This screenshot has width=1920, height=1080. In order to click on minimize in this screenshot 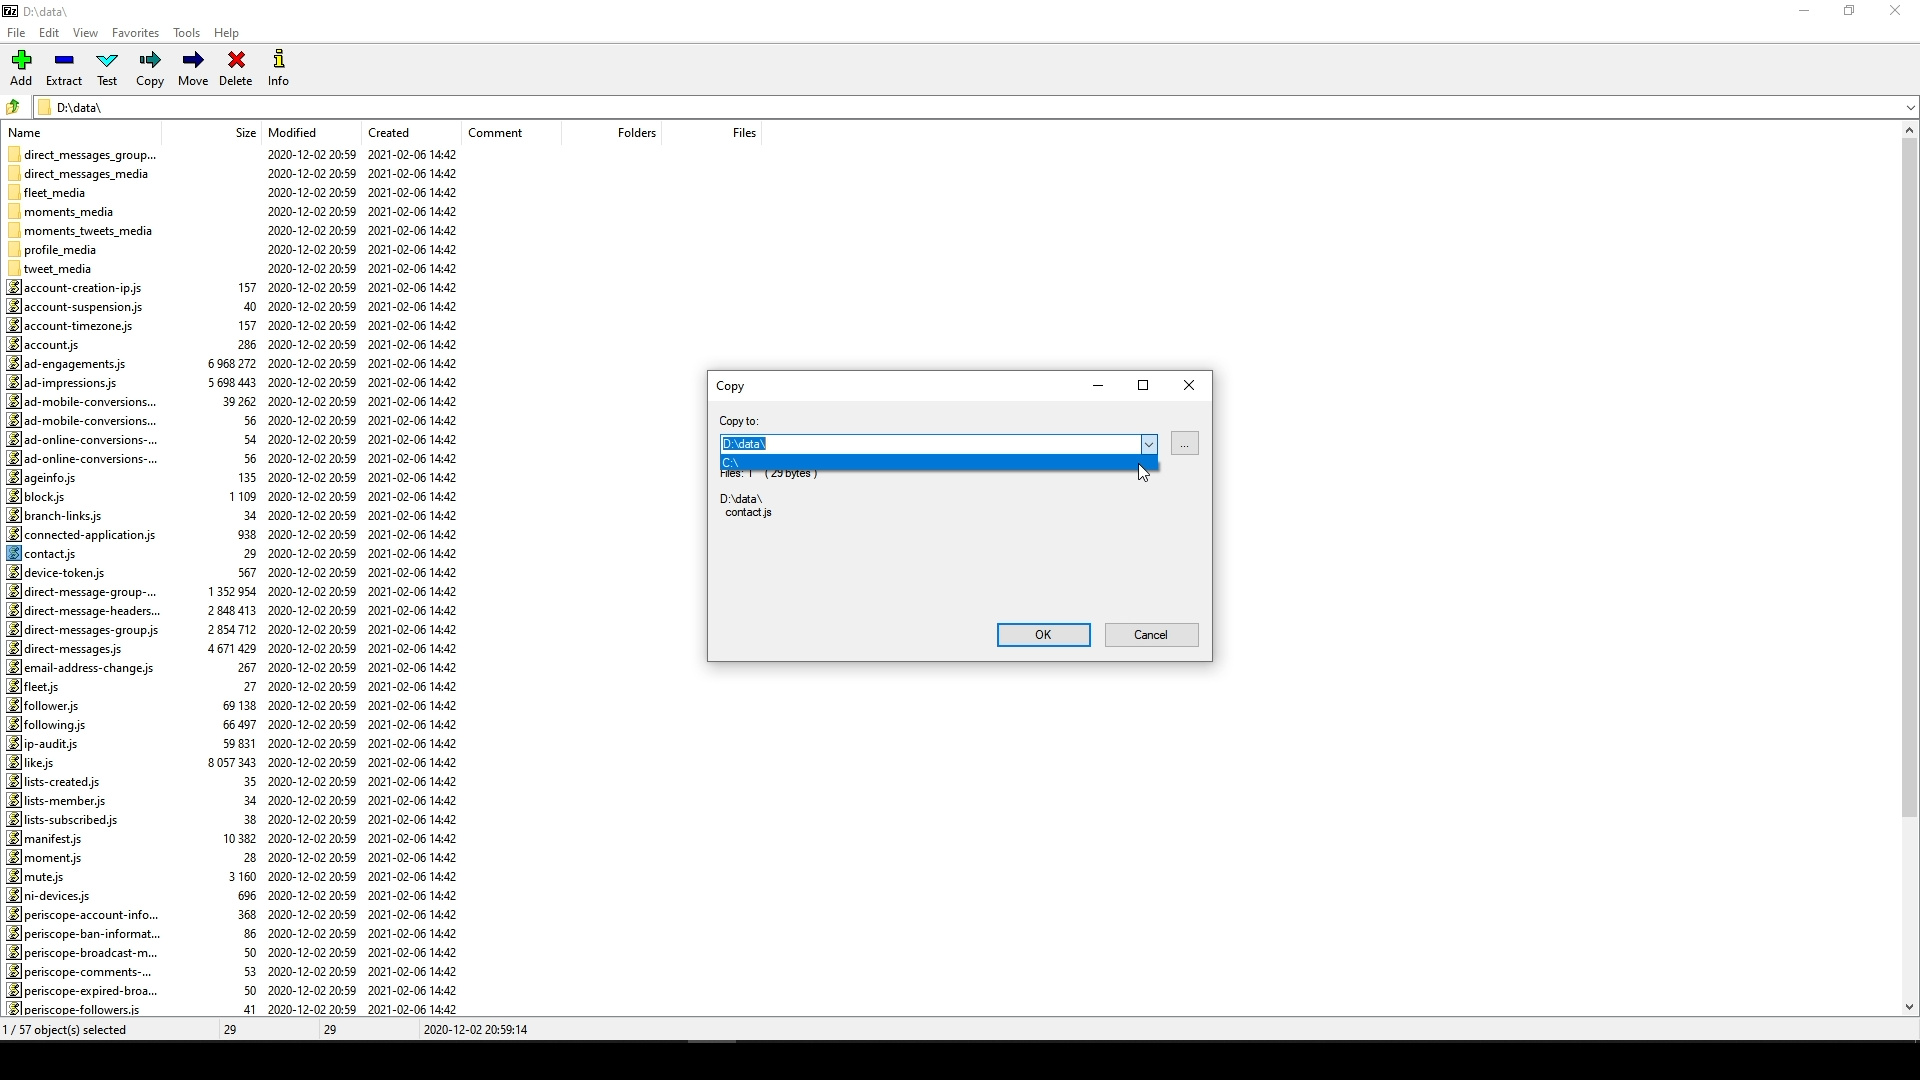, I will do `click(1804, 17)`.